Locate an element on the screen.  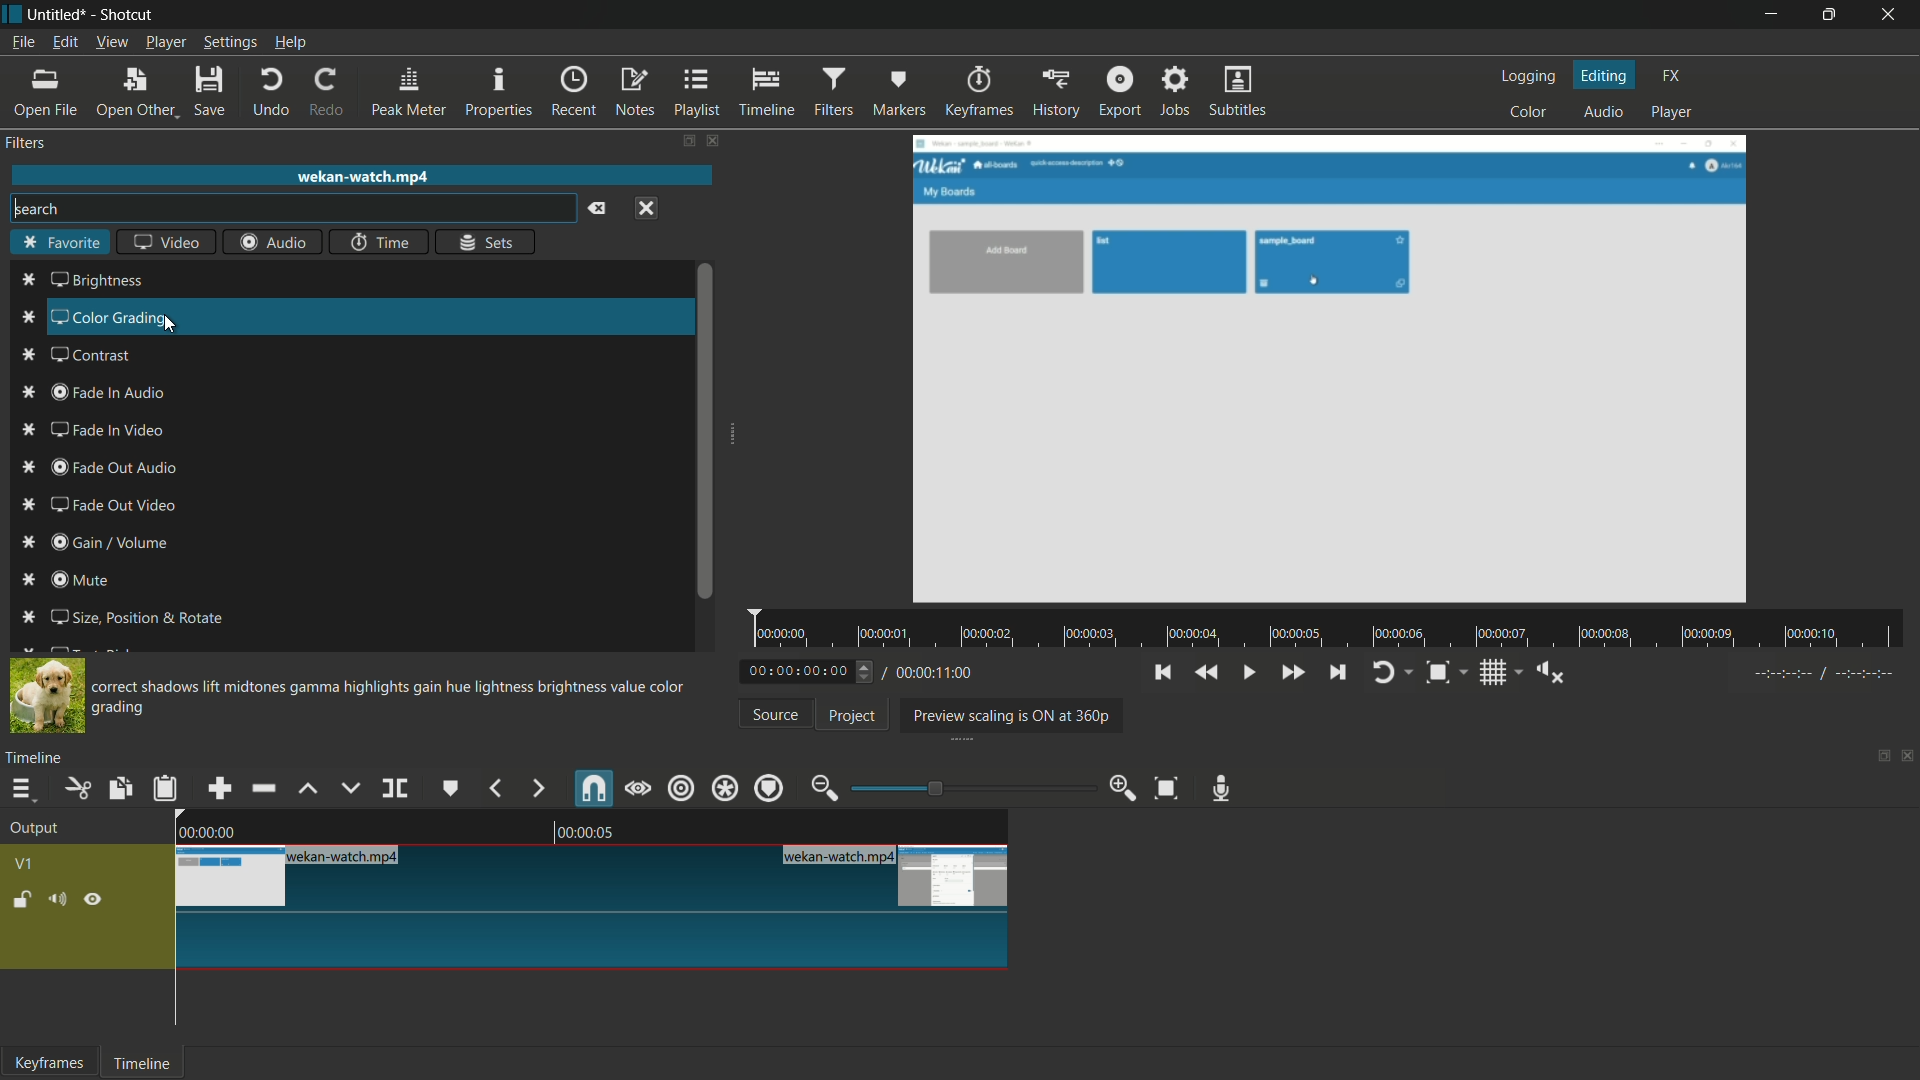
output is located at coordinates (35, 831).